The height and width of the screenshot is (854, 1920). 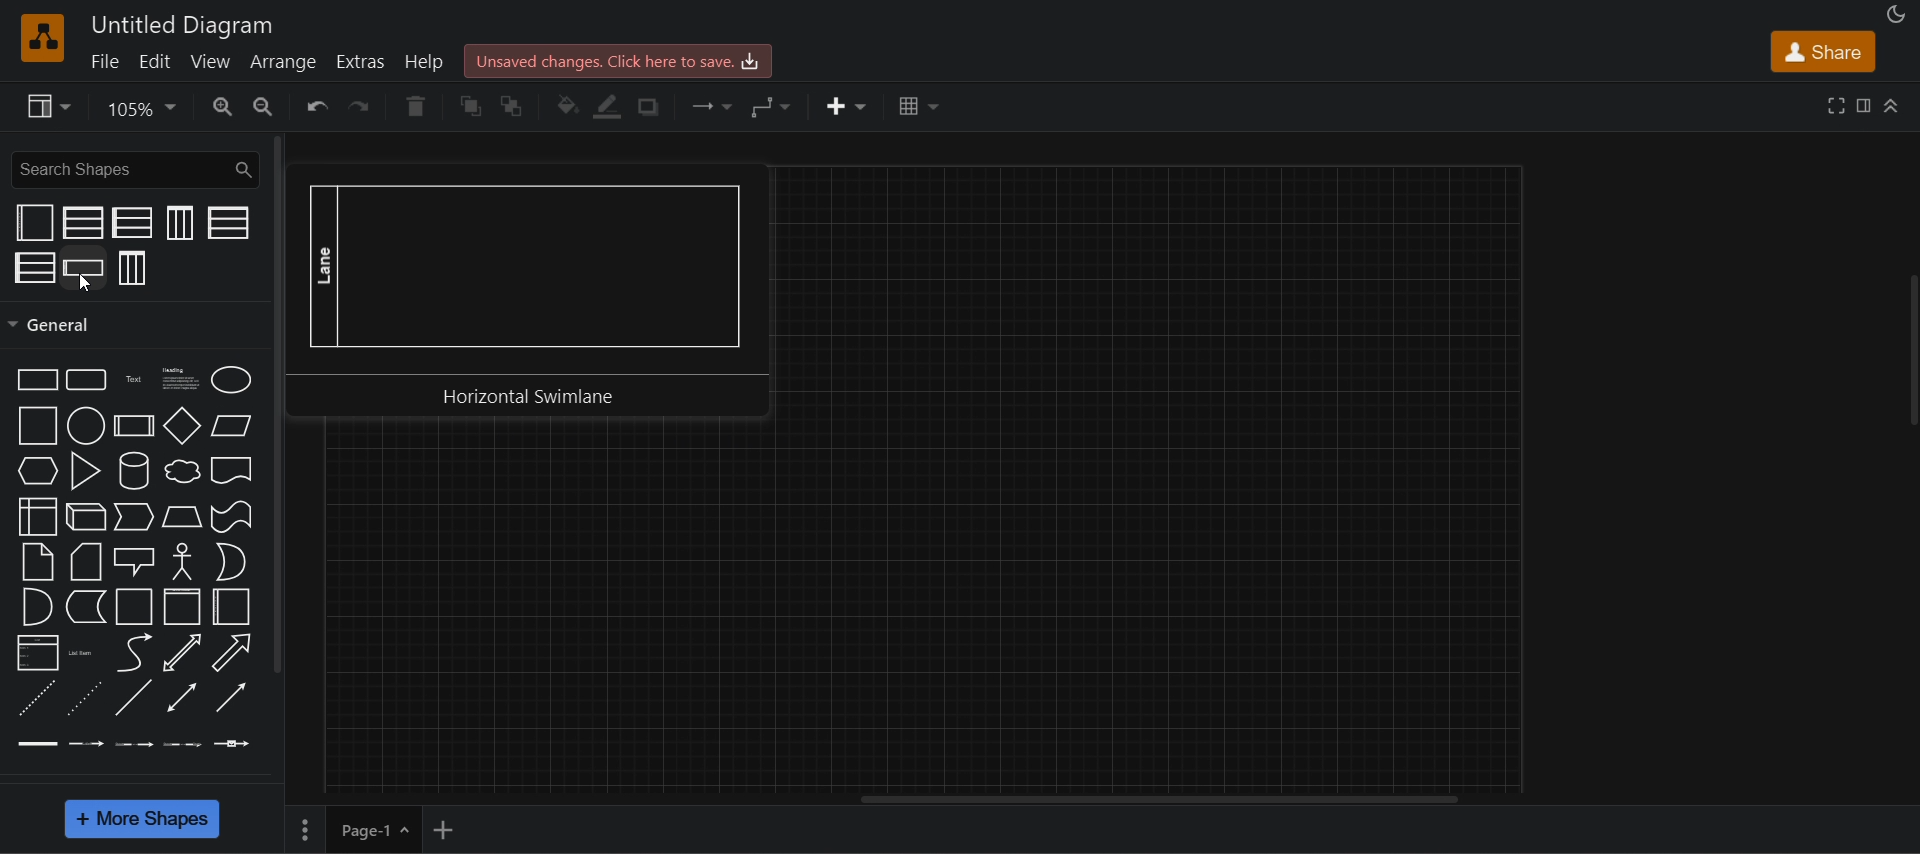 I want to click on bidirectional connector, so click(x=181, y=698).